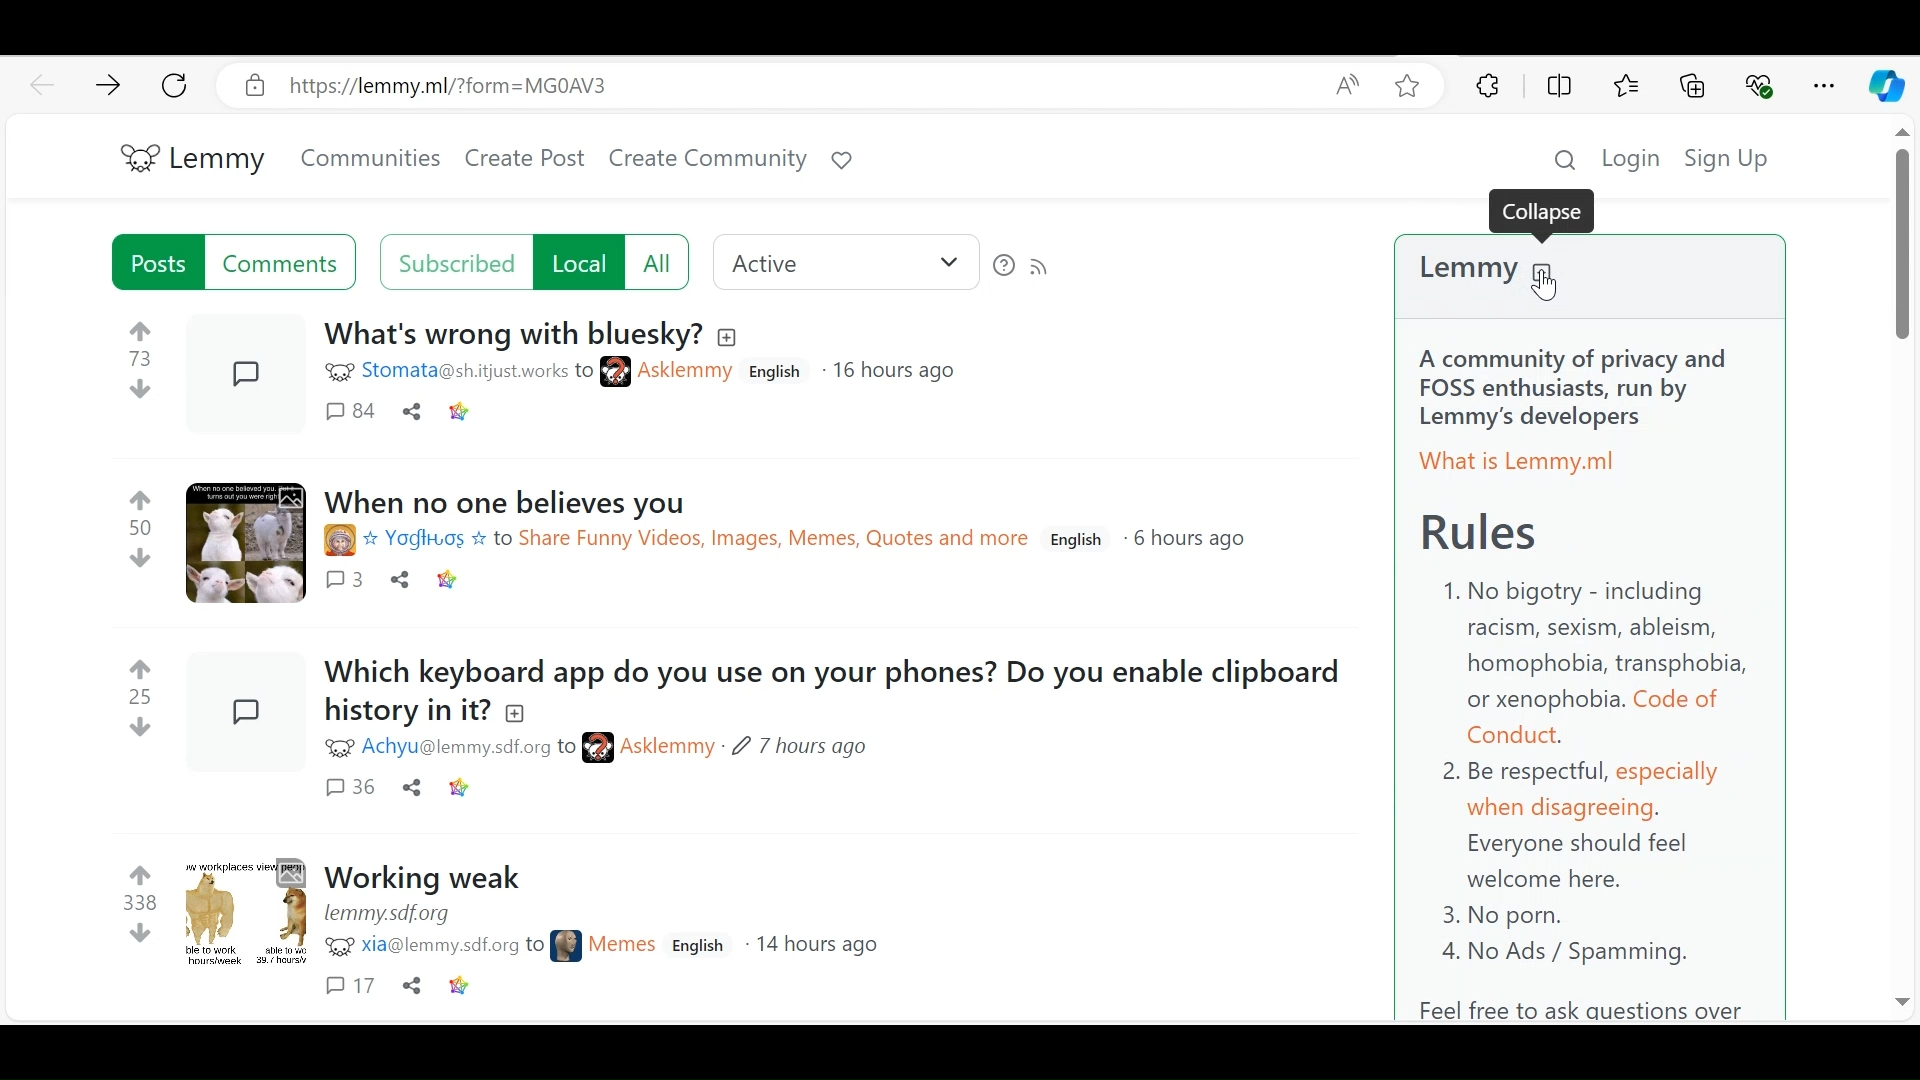 Image resolution: width=1920 pixels, height=1080 pixels. I want to click on Settings and more, so click(1827, 85).